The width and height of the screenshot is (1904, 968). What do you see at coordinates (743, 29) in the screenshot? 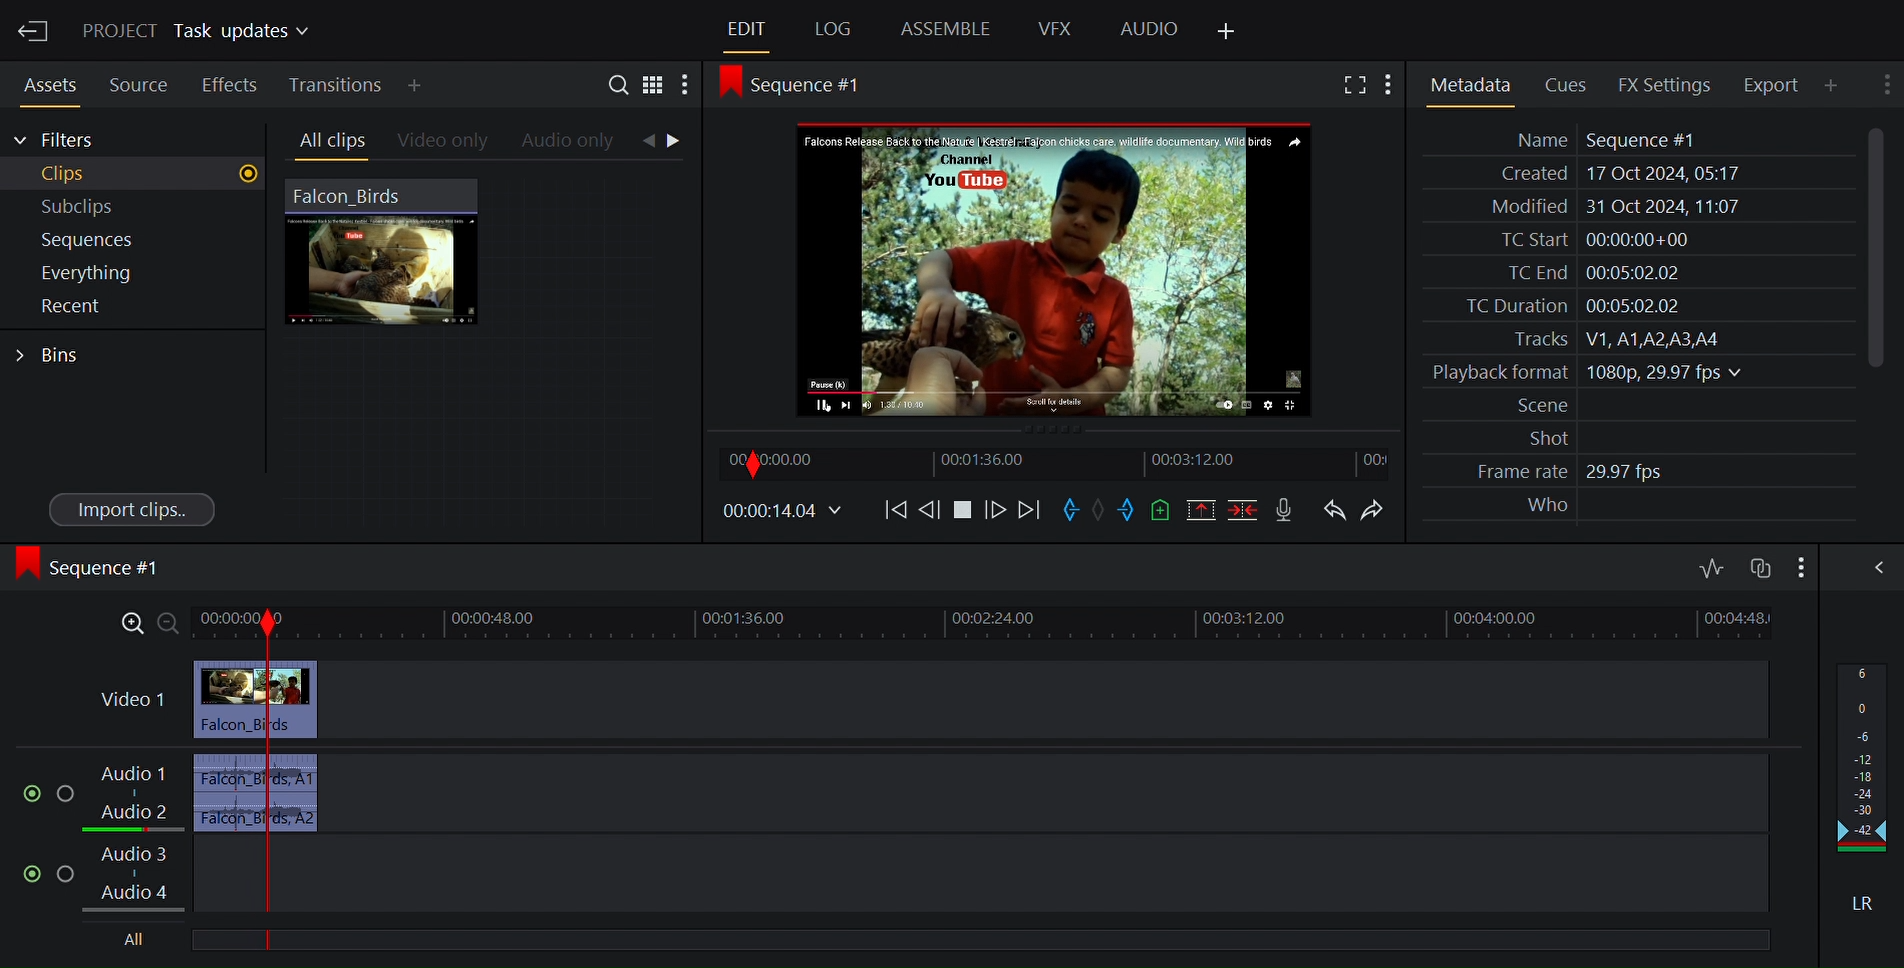
I see `Edit` at bounding box center [743, 29].